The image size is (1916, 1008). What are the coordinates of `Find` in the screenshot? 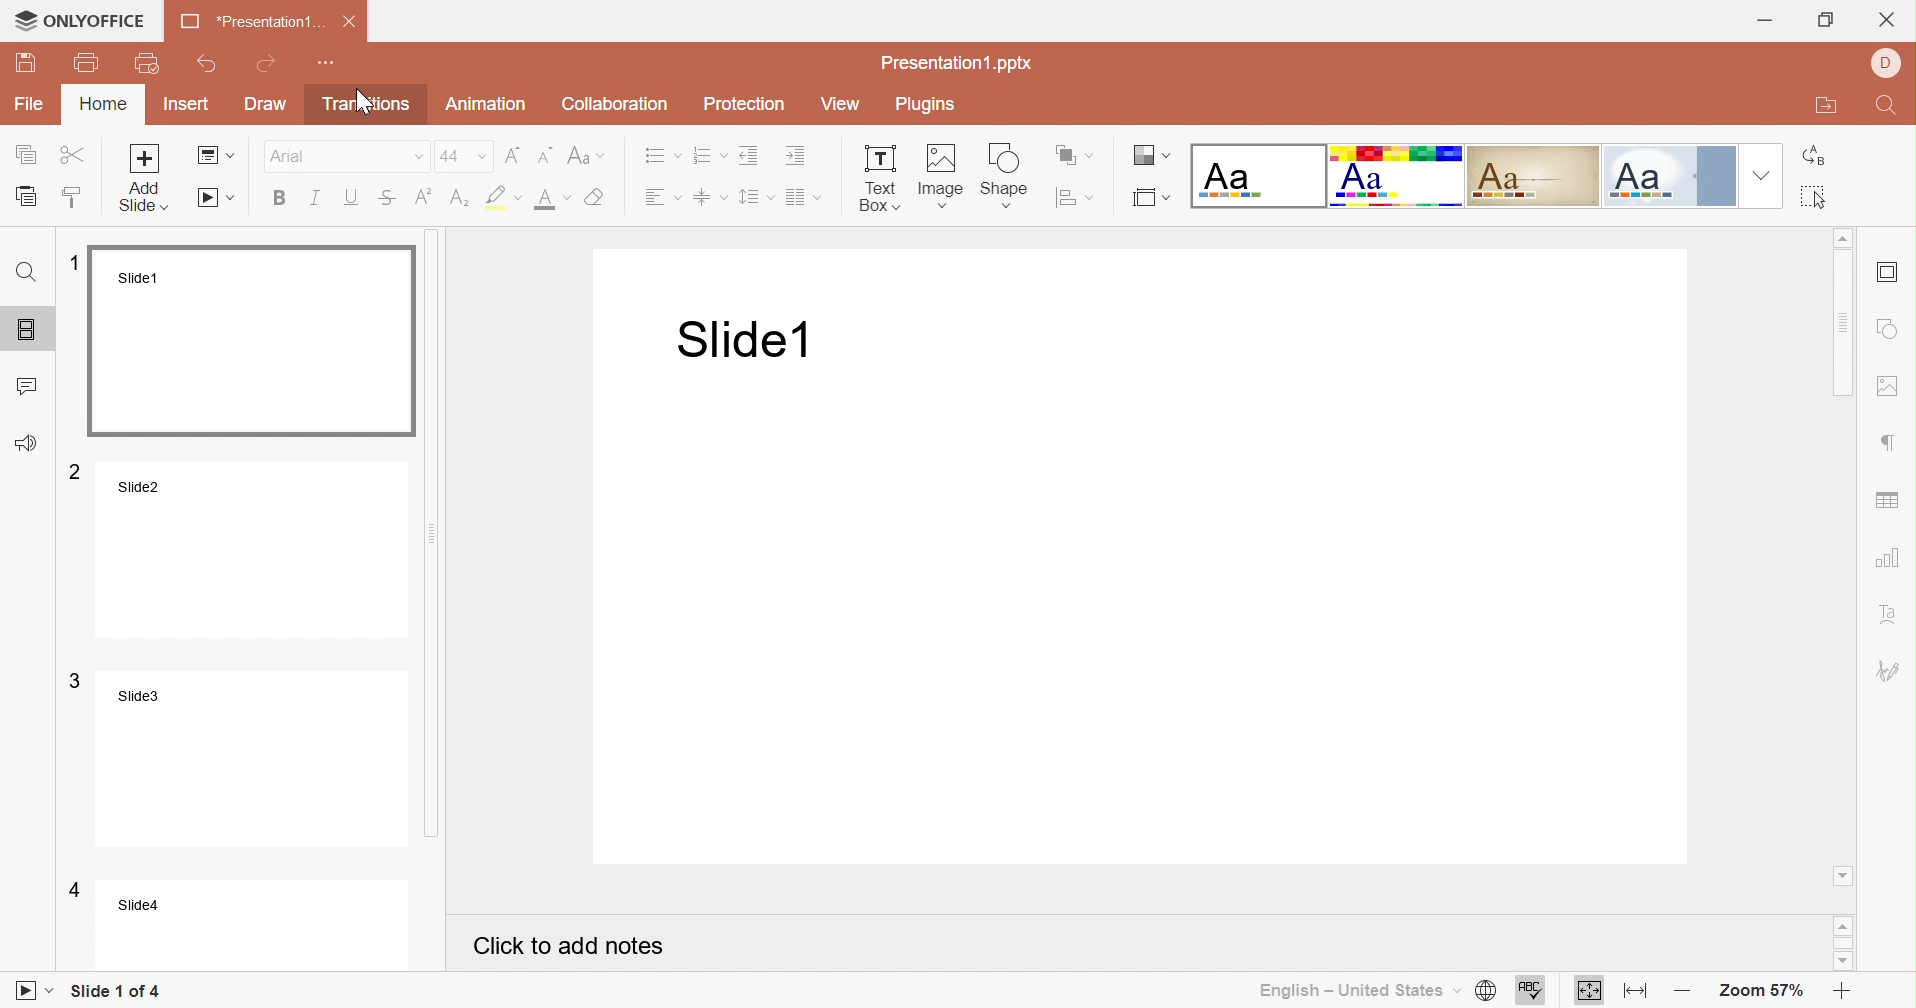 It's located at (29, 271).